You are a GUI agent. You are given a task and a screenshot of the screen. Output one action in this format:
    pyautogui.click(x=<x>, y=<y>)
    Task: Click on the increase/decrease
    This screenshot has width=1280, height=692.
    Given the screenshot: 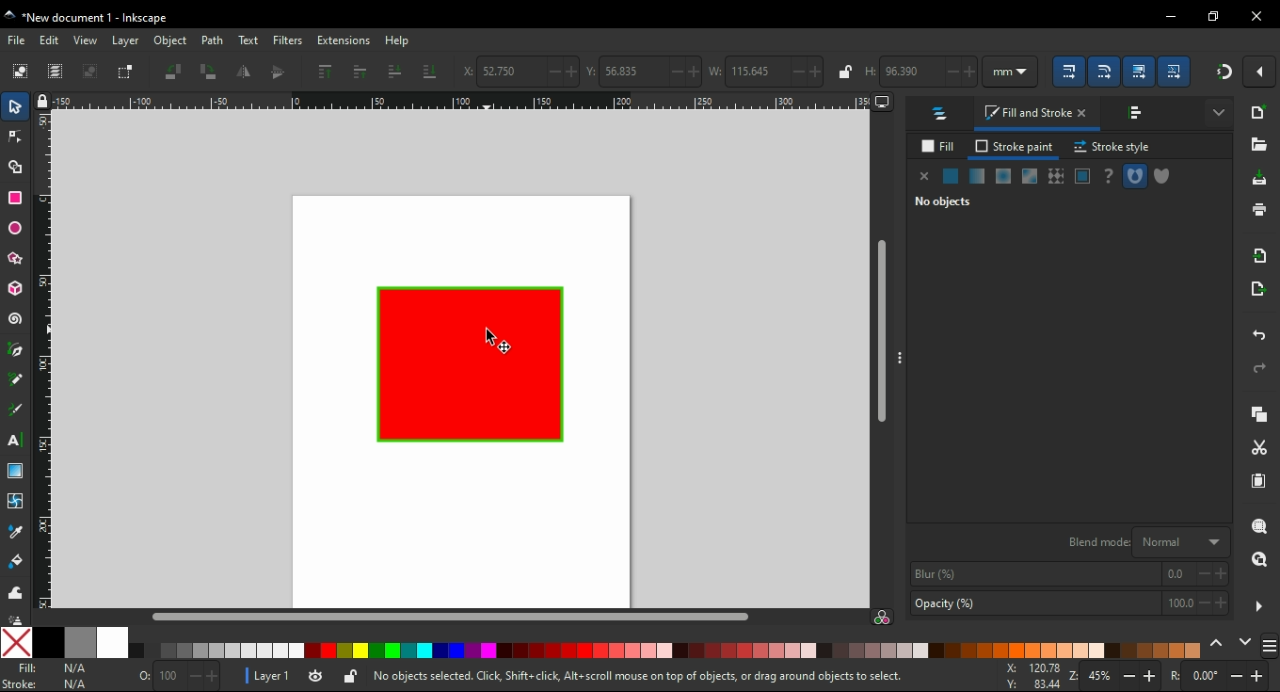 What is the action you would take?
    pyautogui.click(x=1141, y=676)
    